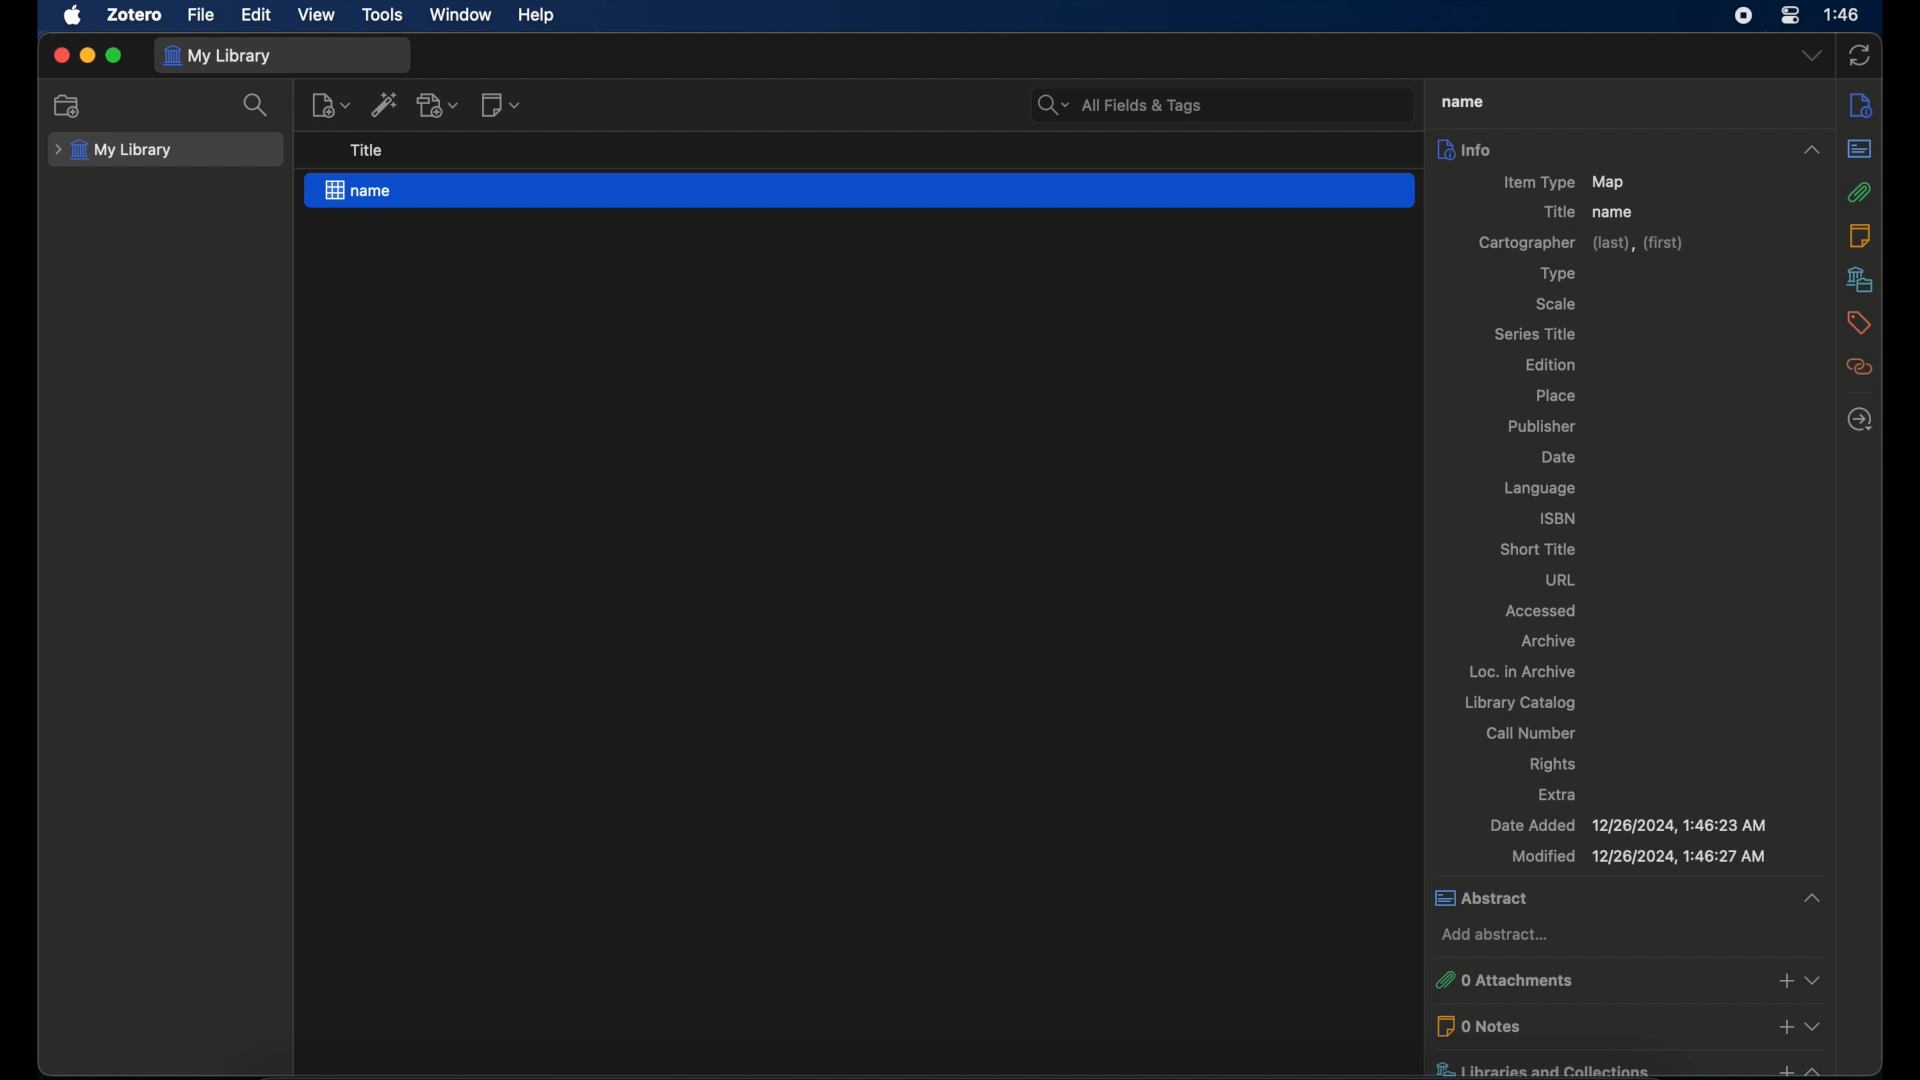 The height and width of the screenshot is (1080, 1920). Describe the element at coordinates (258, 105) in the screenshot. I see `search` at that location.